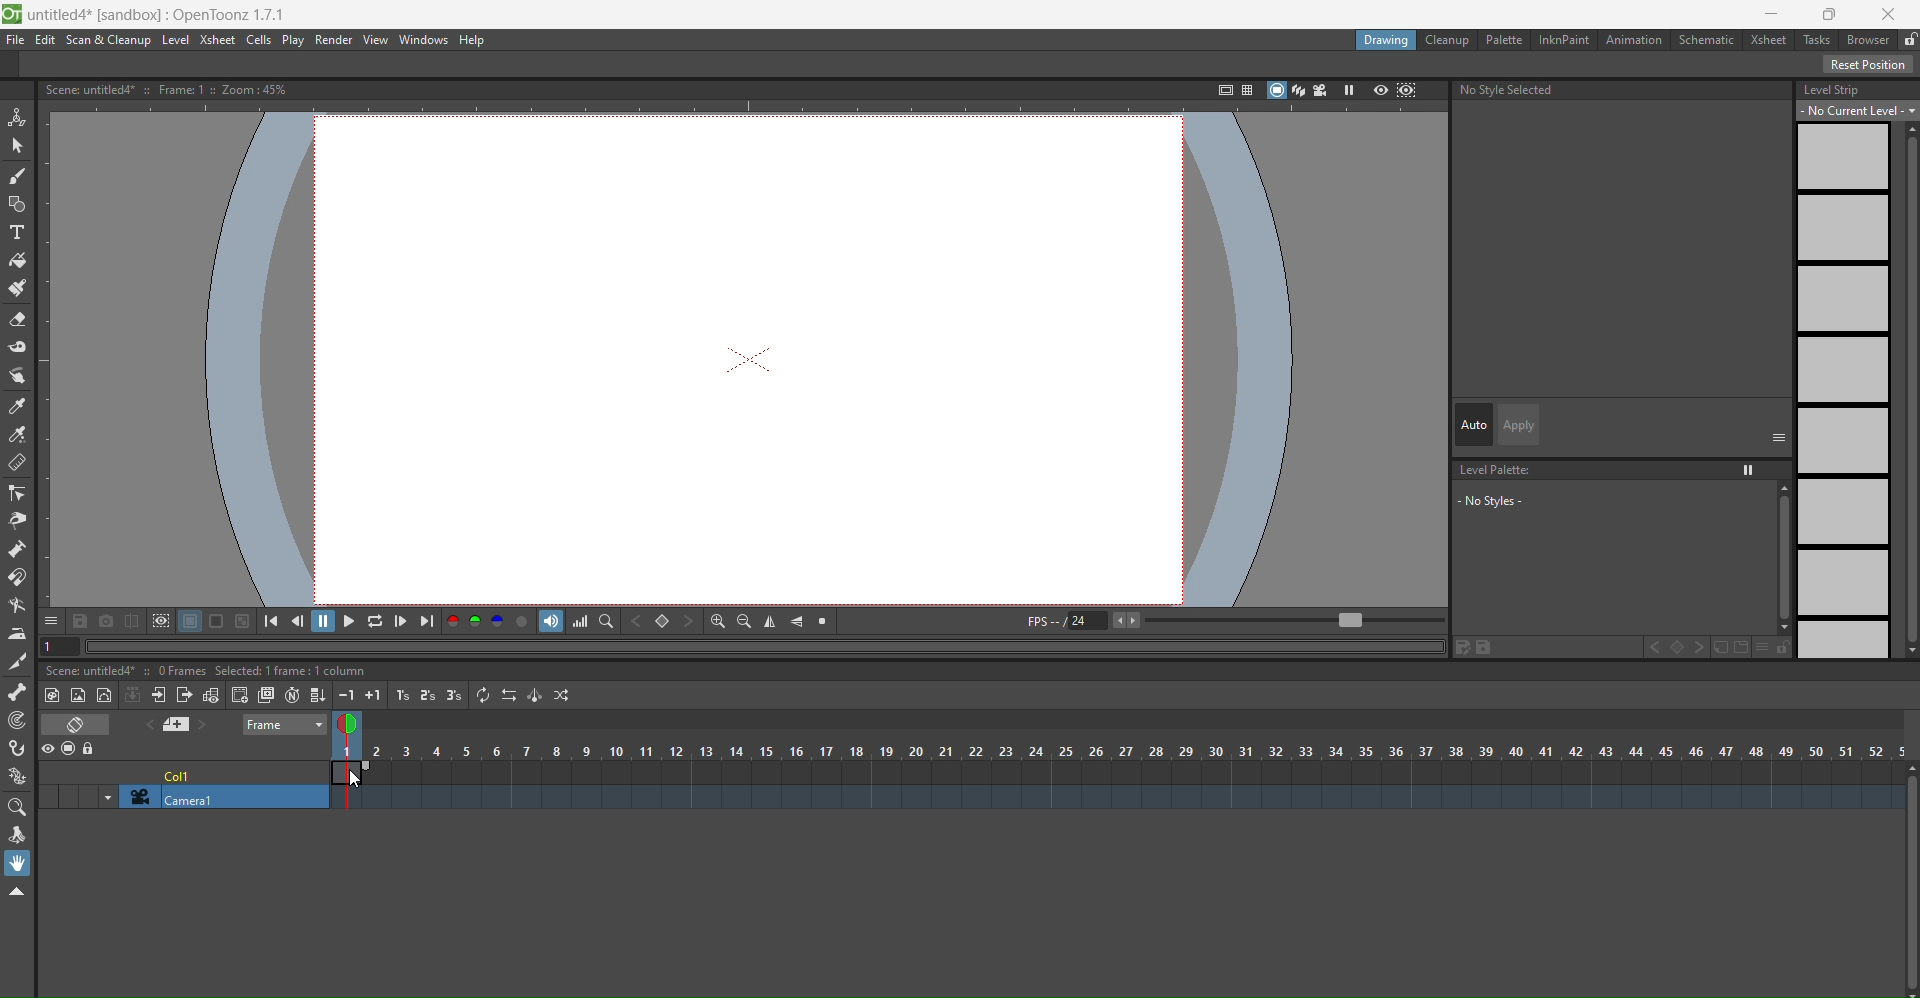  What do you see at coordinates (353, 778) in the screenshot?
I see `cursor` at bounding box center [353, 778].